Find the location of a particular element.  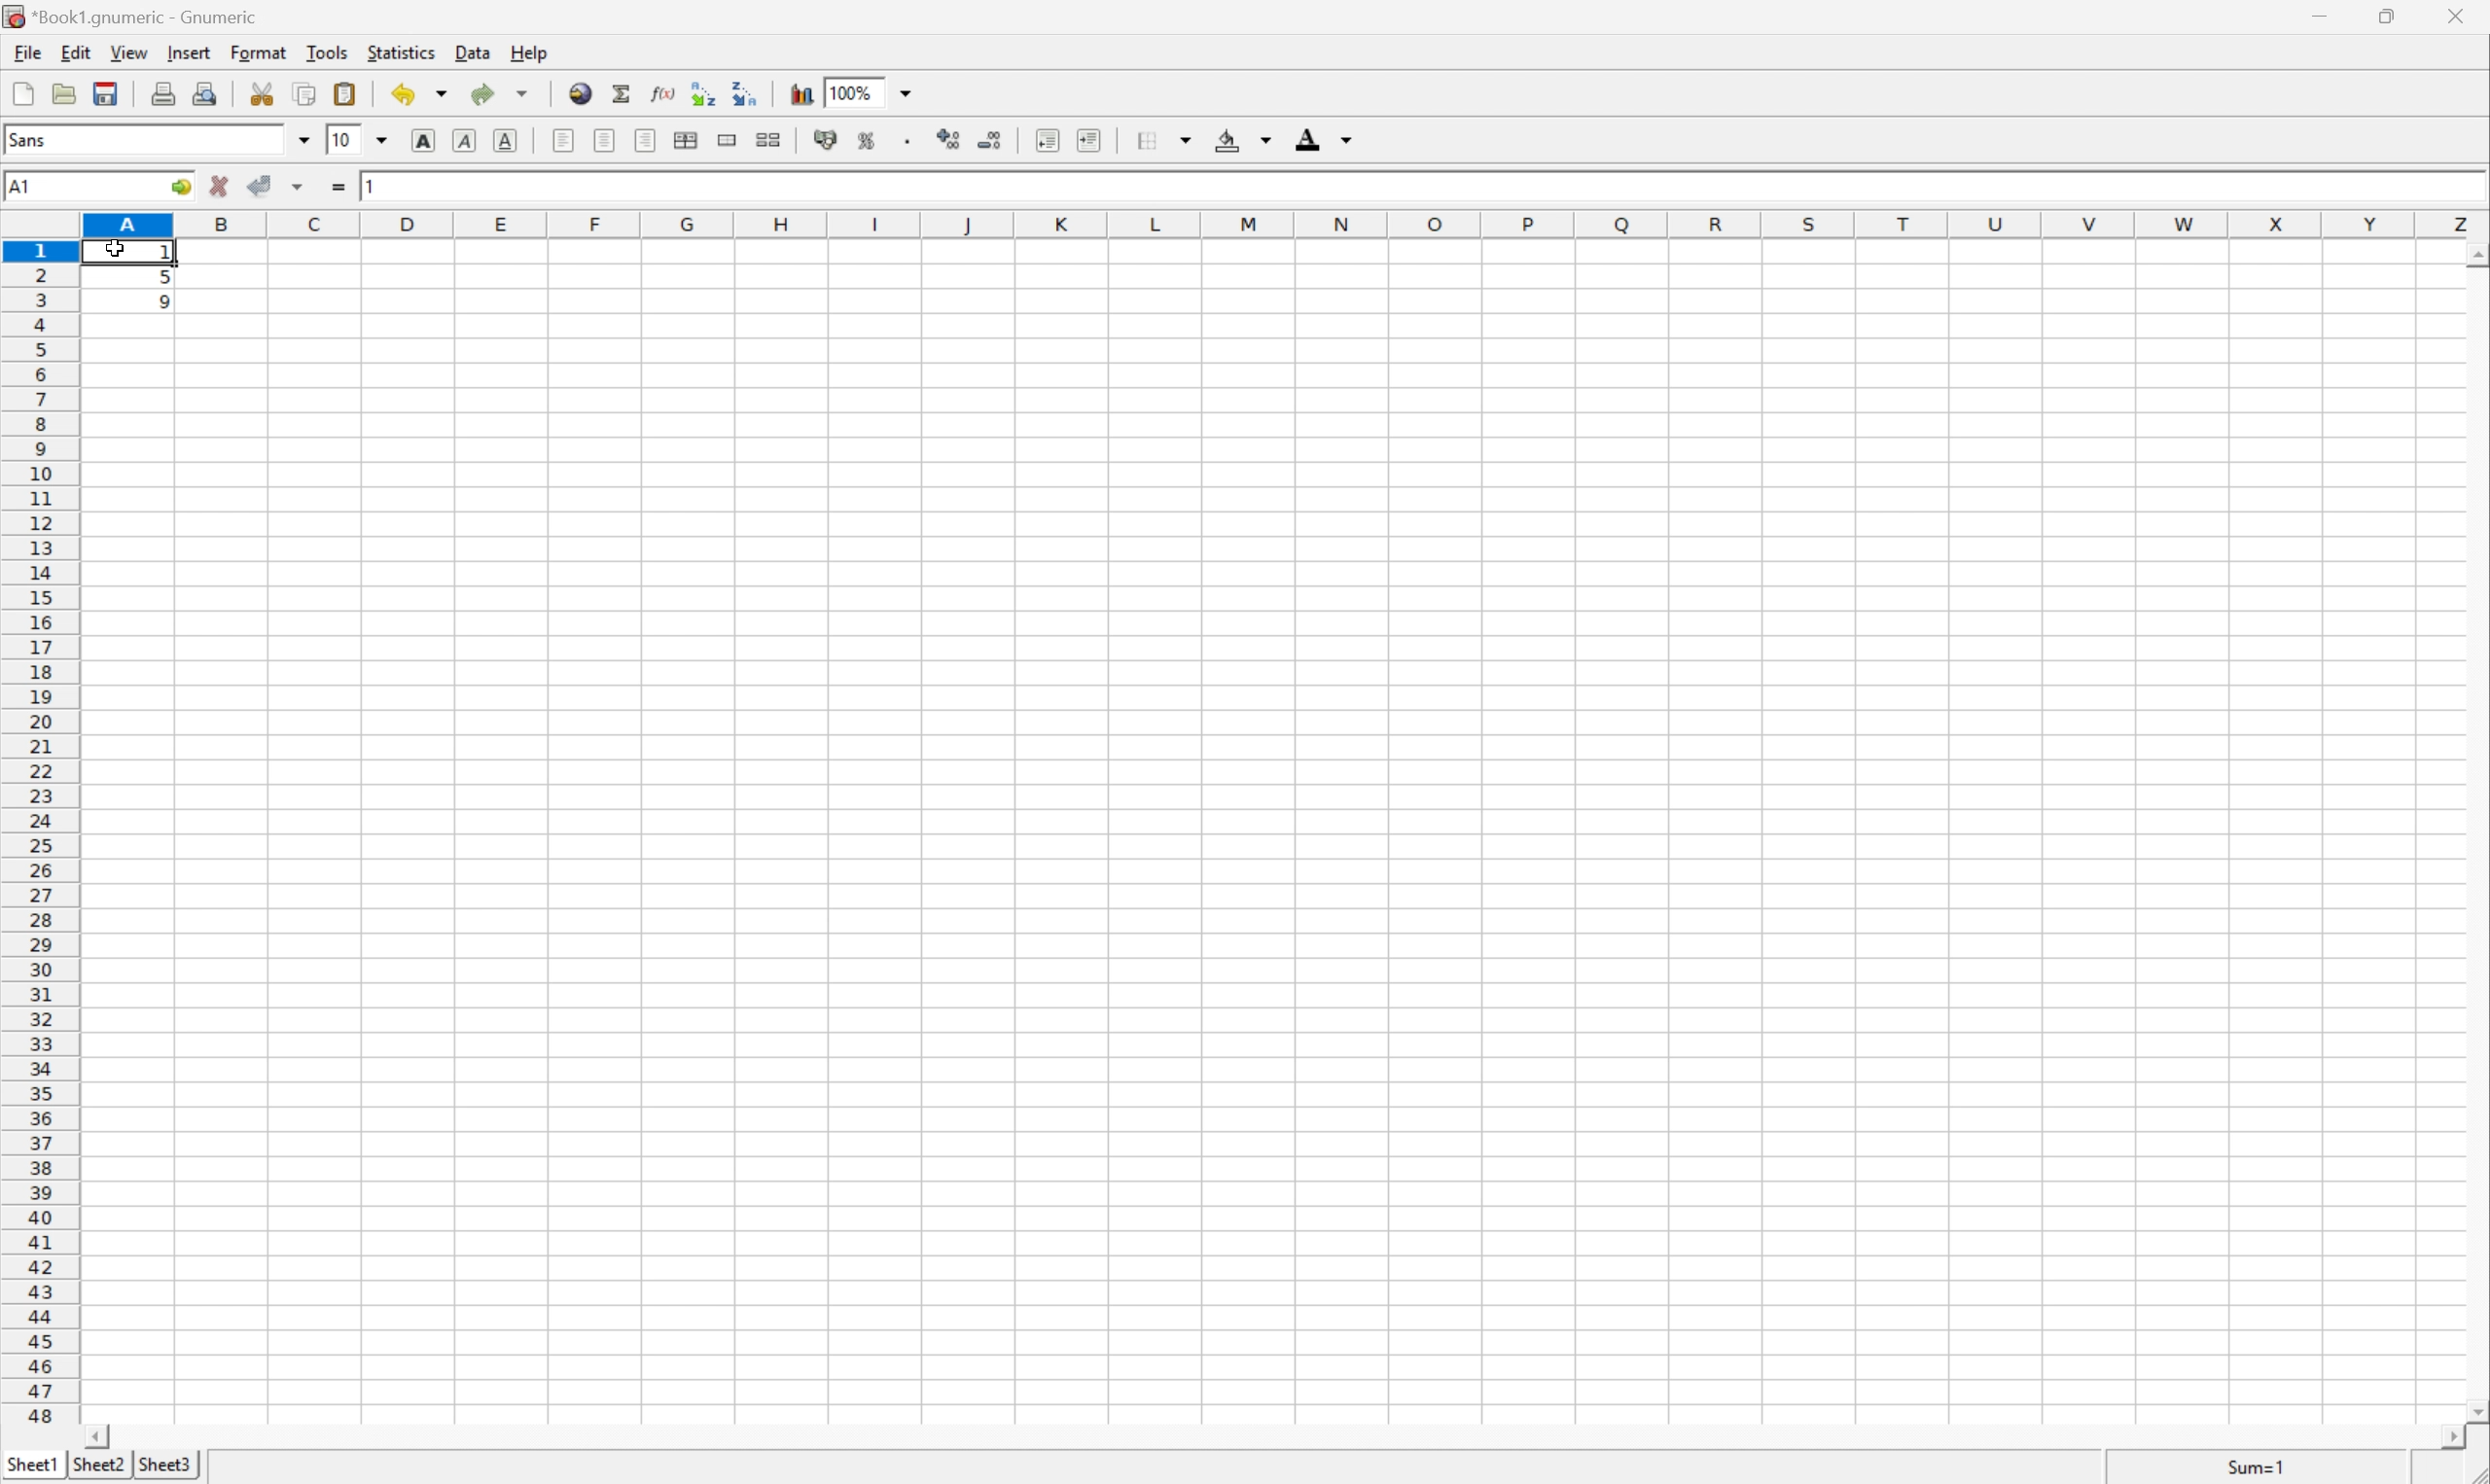

Set the format of the selected cells to include a thousands separator is located at coordinates (911, 141).